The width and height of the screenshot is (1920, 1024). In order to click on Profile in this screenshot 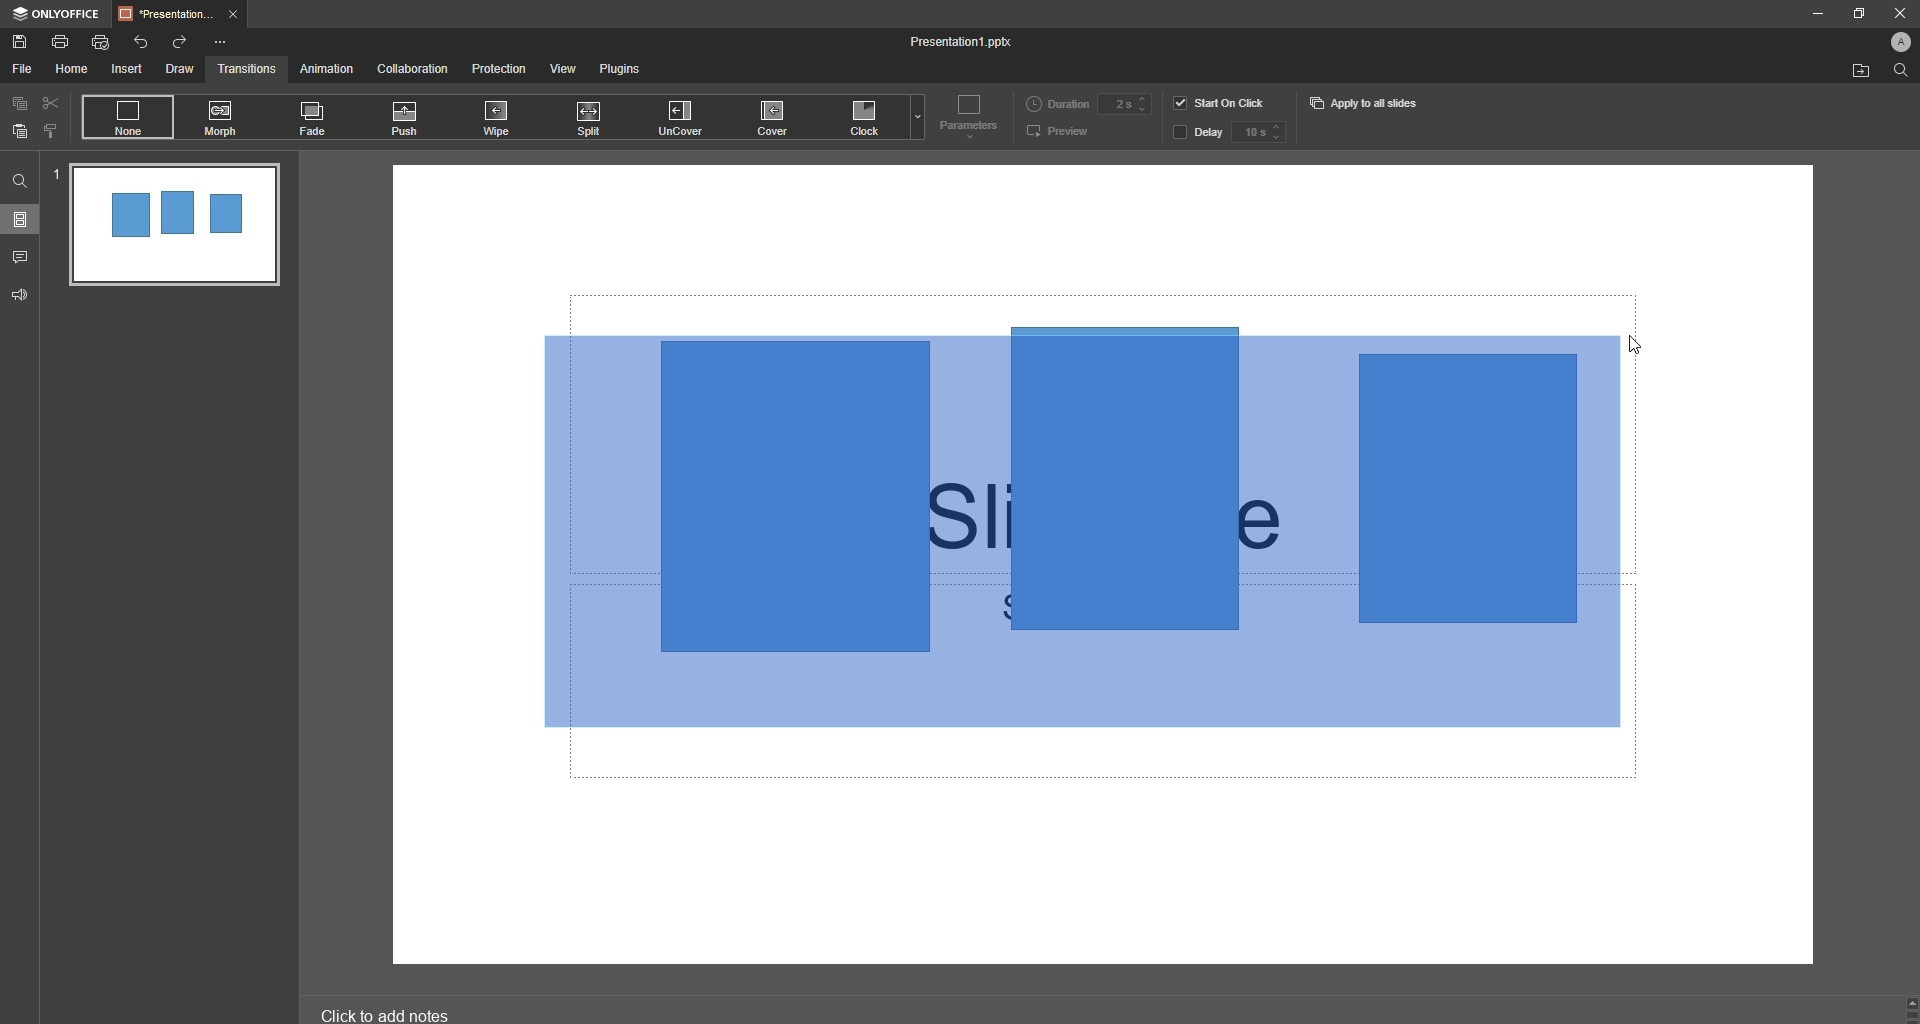, I will do `click(1891, 39)`.